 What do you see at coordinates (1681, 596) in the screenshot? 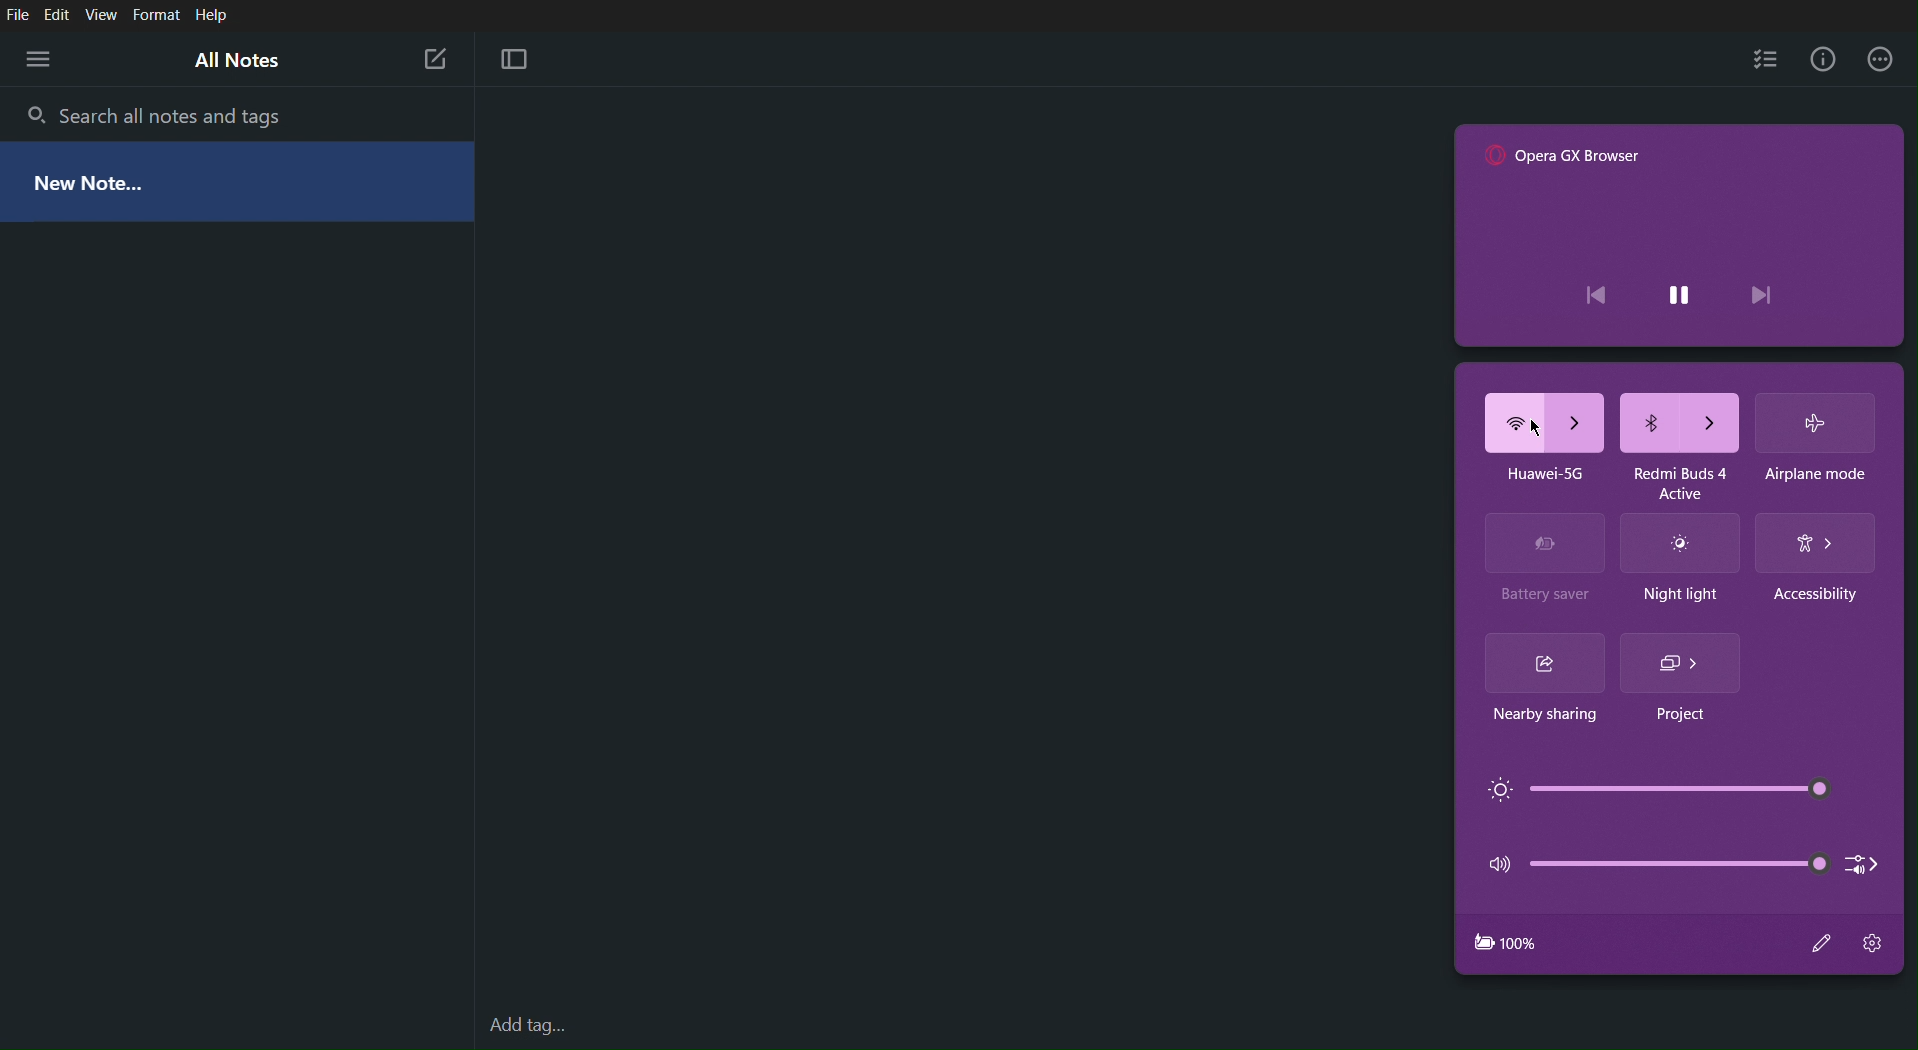
I see ` Night light` at bounding box center [1681, 596].